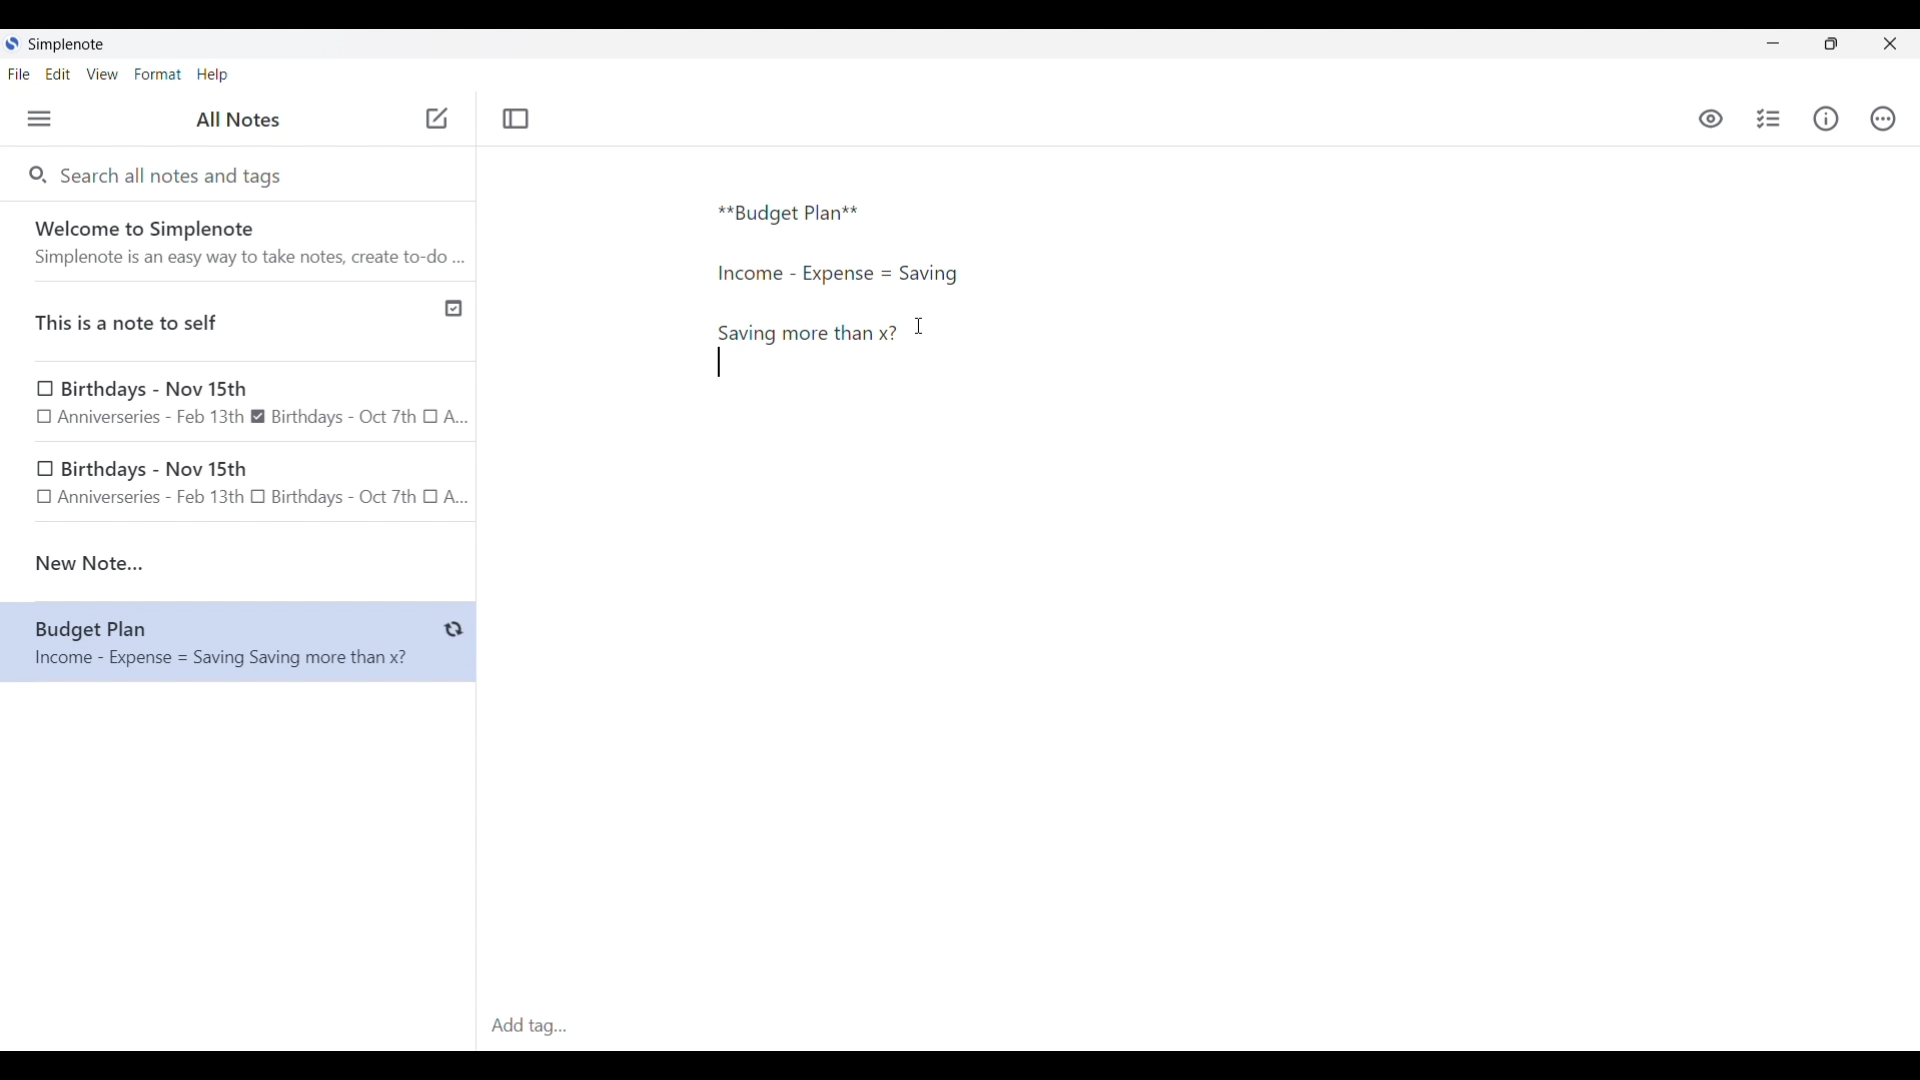  What do you see at coordinates (836, 274) in the screenshot?
I see `More text typed in` at bounding box center [836, 274].